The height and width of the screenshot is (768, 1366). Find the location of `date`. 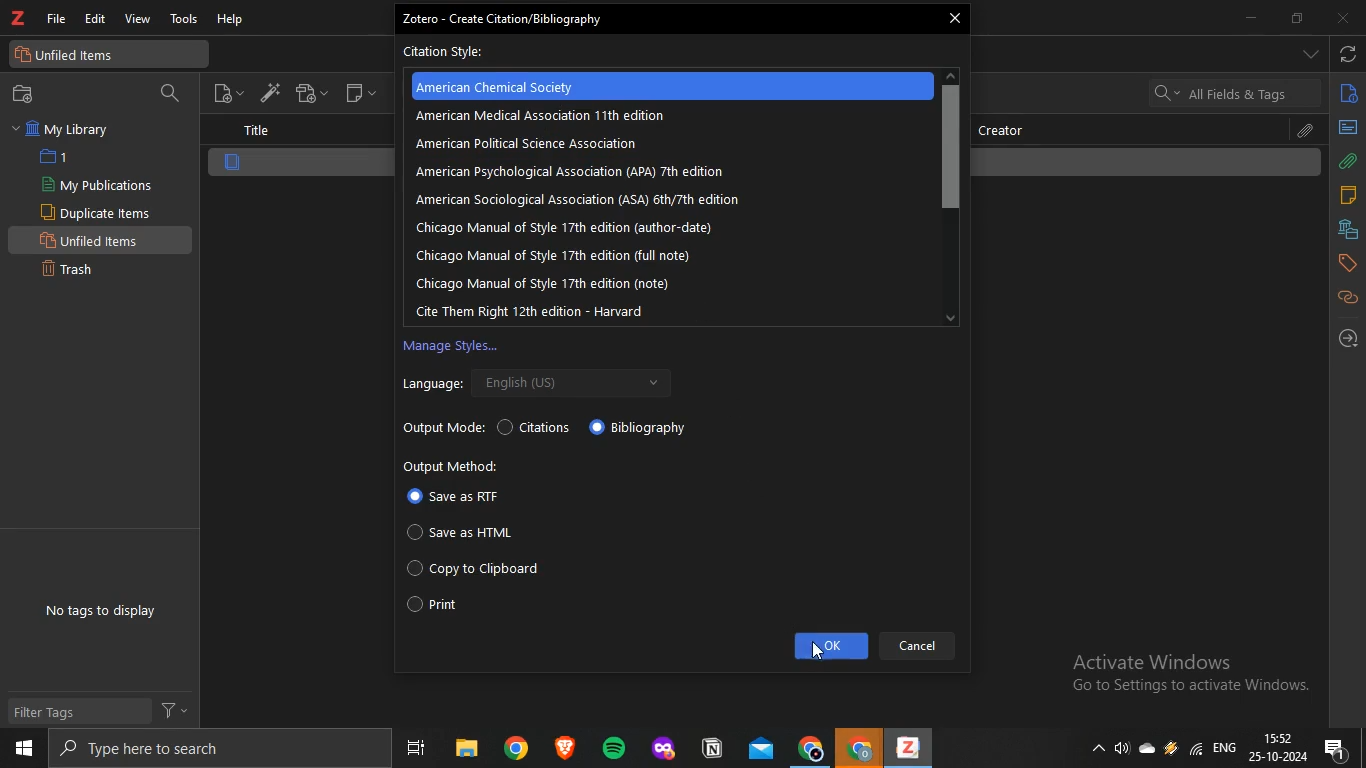

date is located at coordinates (1279, 757).